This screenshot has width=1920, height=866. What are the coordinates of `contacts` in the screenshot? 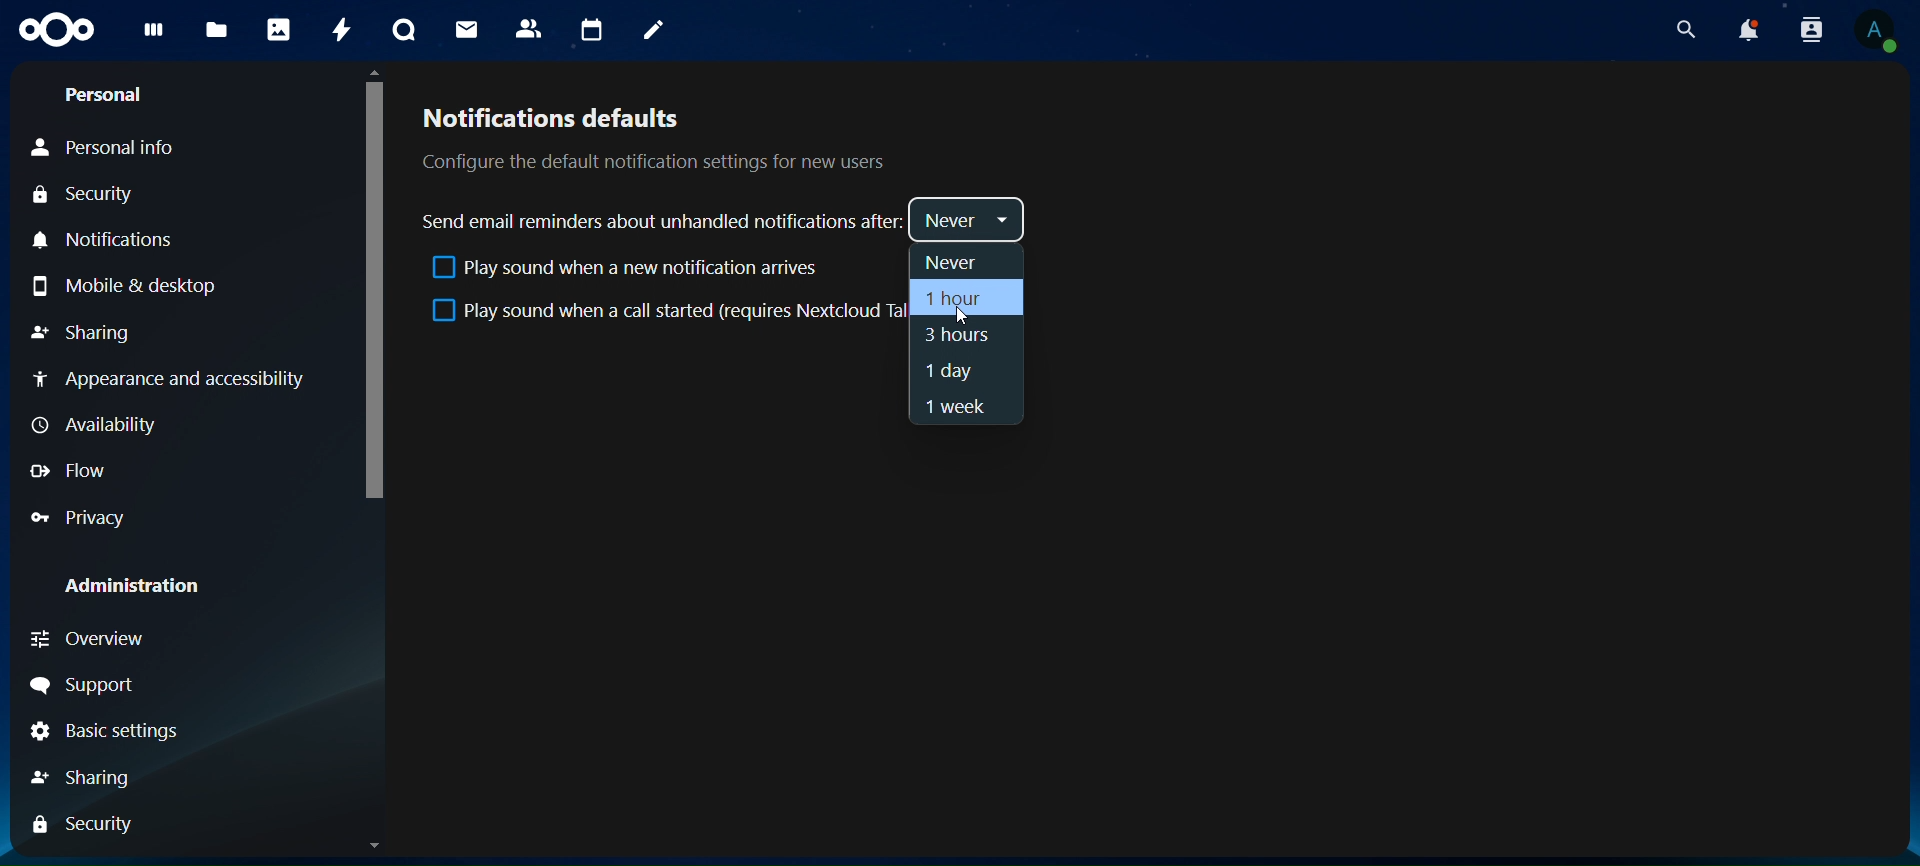 It's located at (529, 28).